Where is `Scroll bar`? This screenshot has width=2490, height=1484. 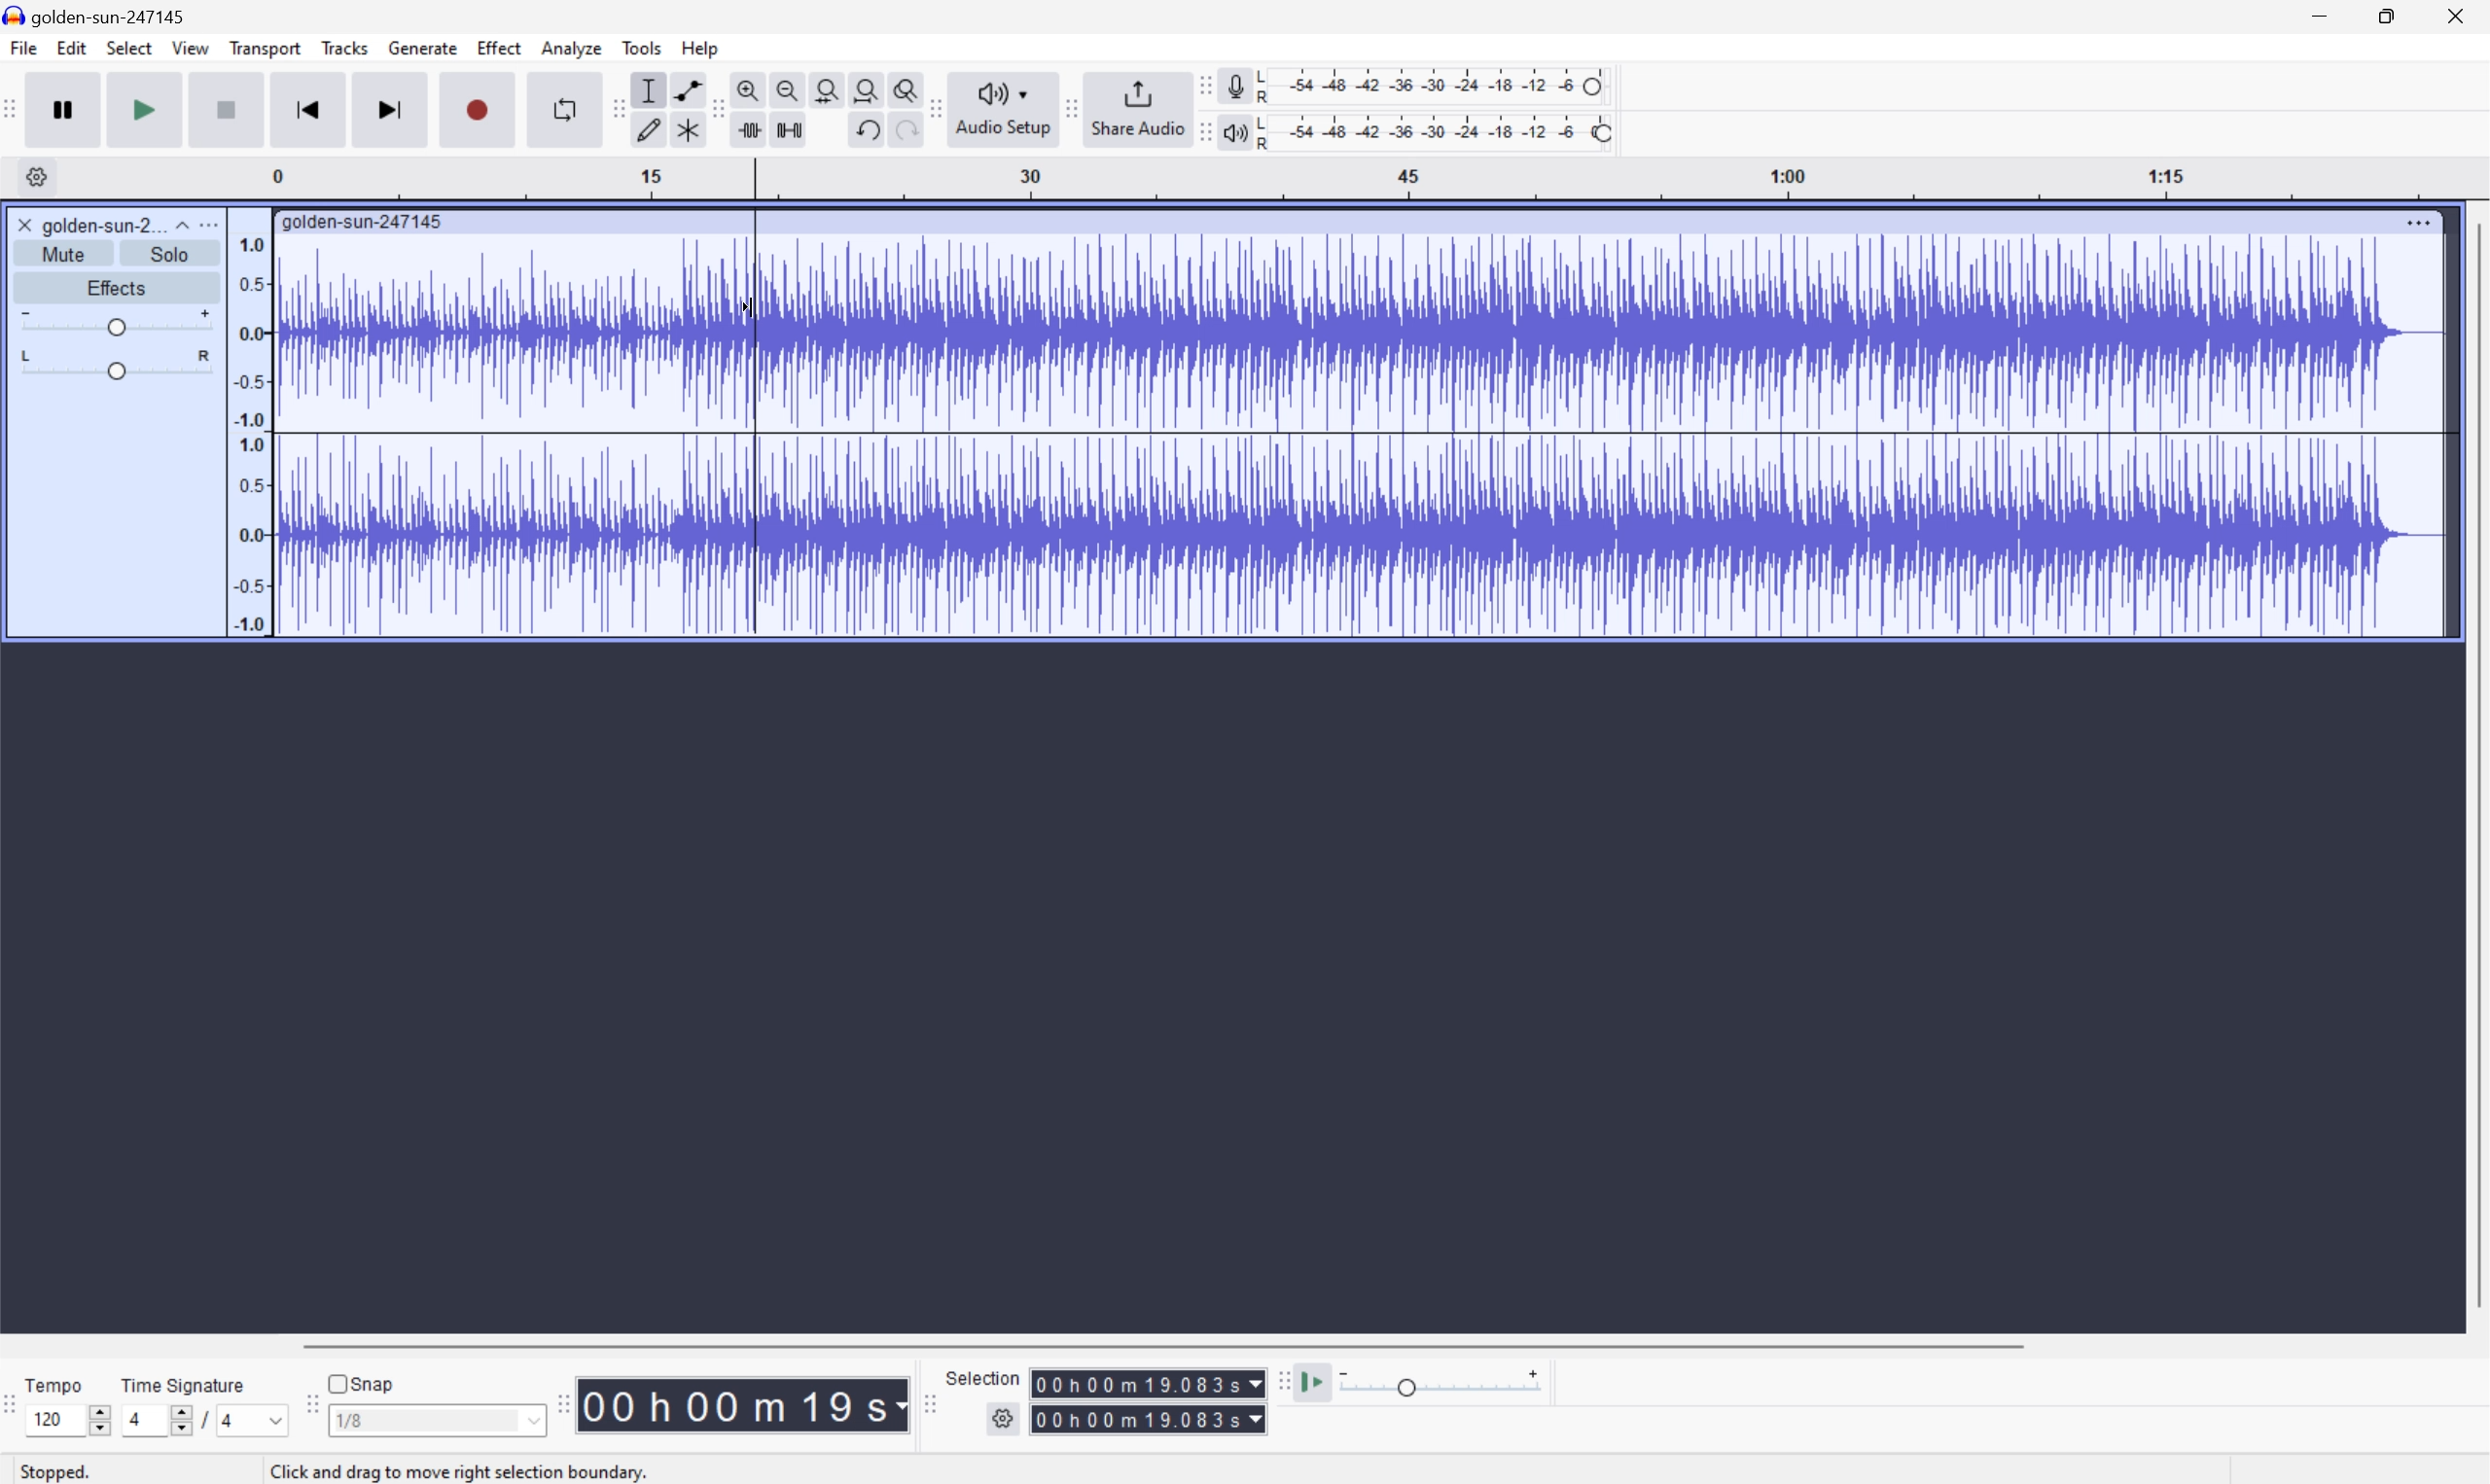
Scroll bar is located at coordinates (1158, 1345).